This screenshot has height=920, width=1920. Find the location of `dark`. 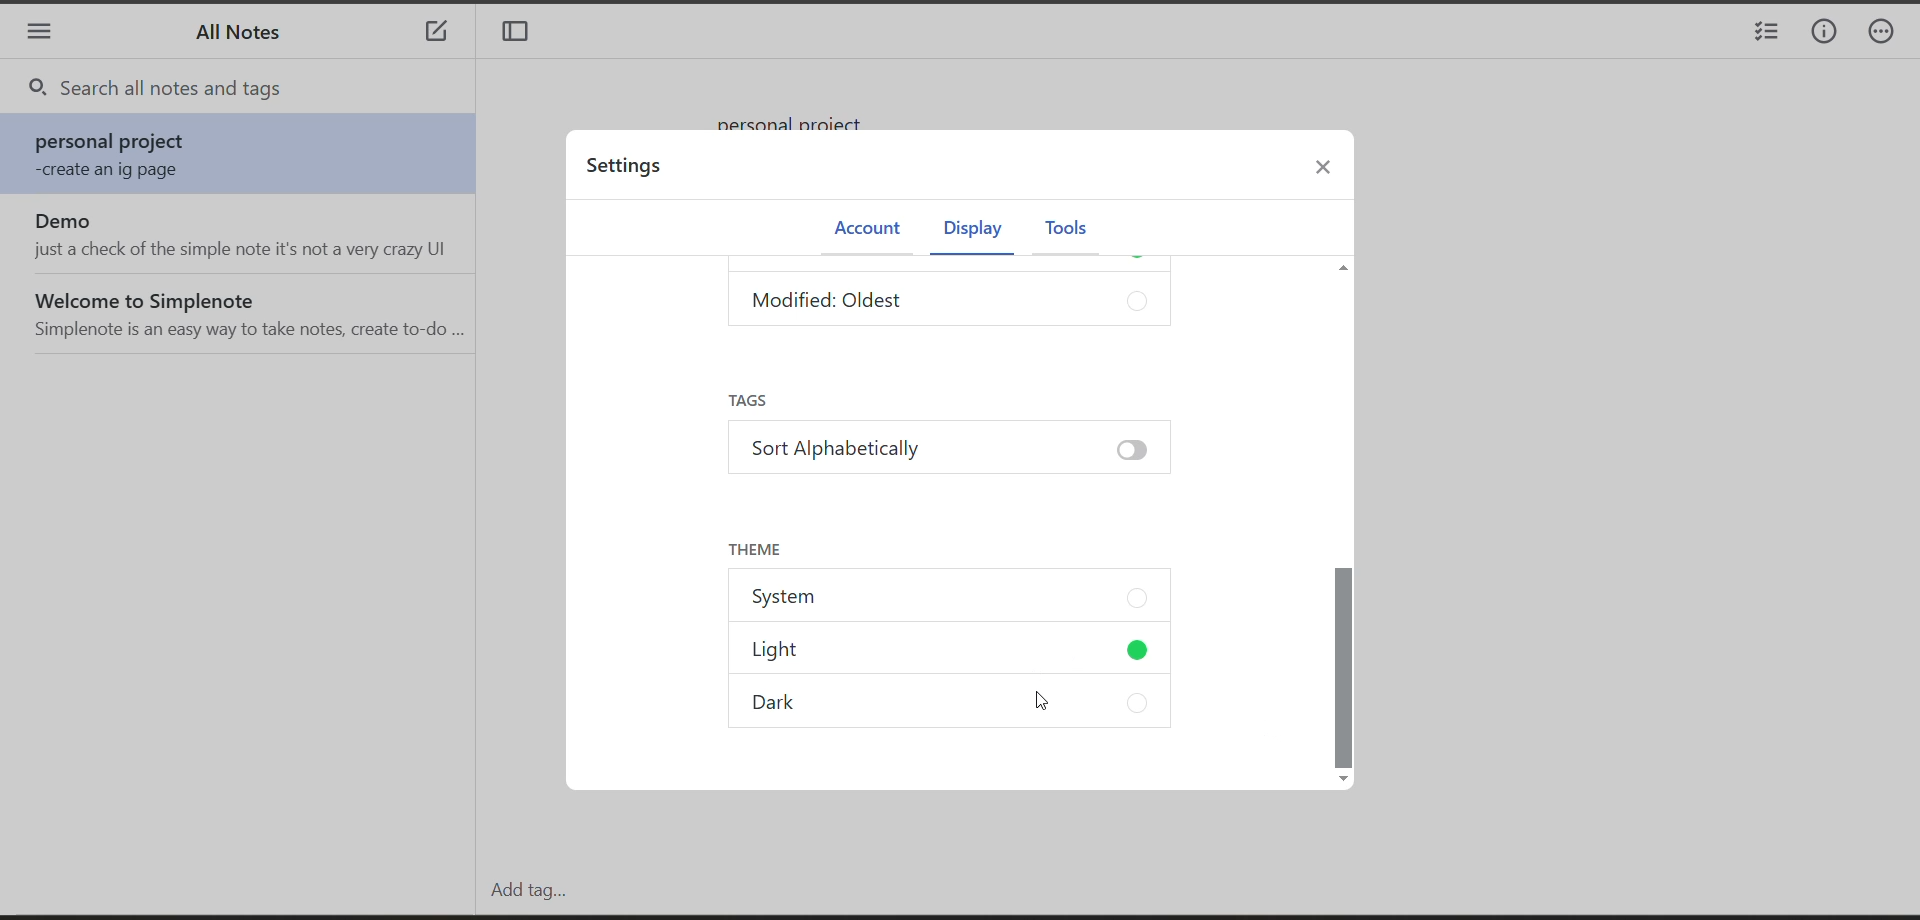

dark is located at coordinates (963, 706).